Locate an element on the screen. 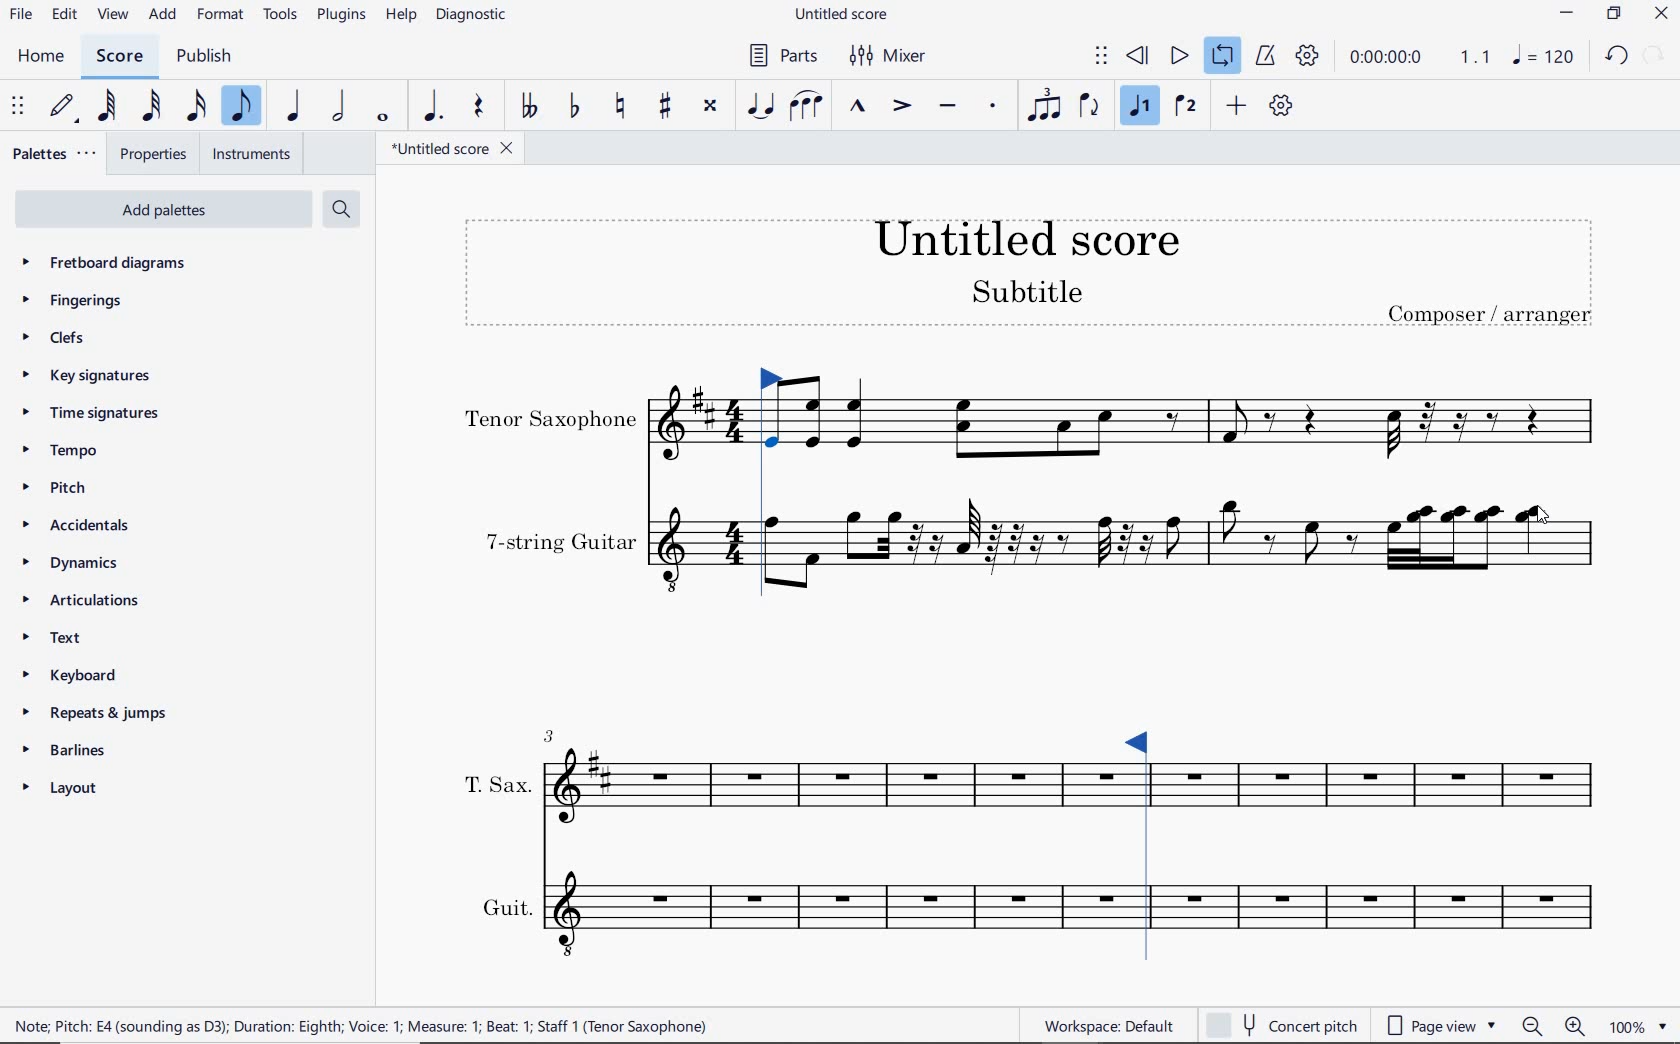 This screenshot has width=1680, height=1044. 16TH NOTE is located at coordinates (193, 106).